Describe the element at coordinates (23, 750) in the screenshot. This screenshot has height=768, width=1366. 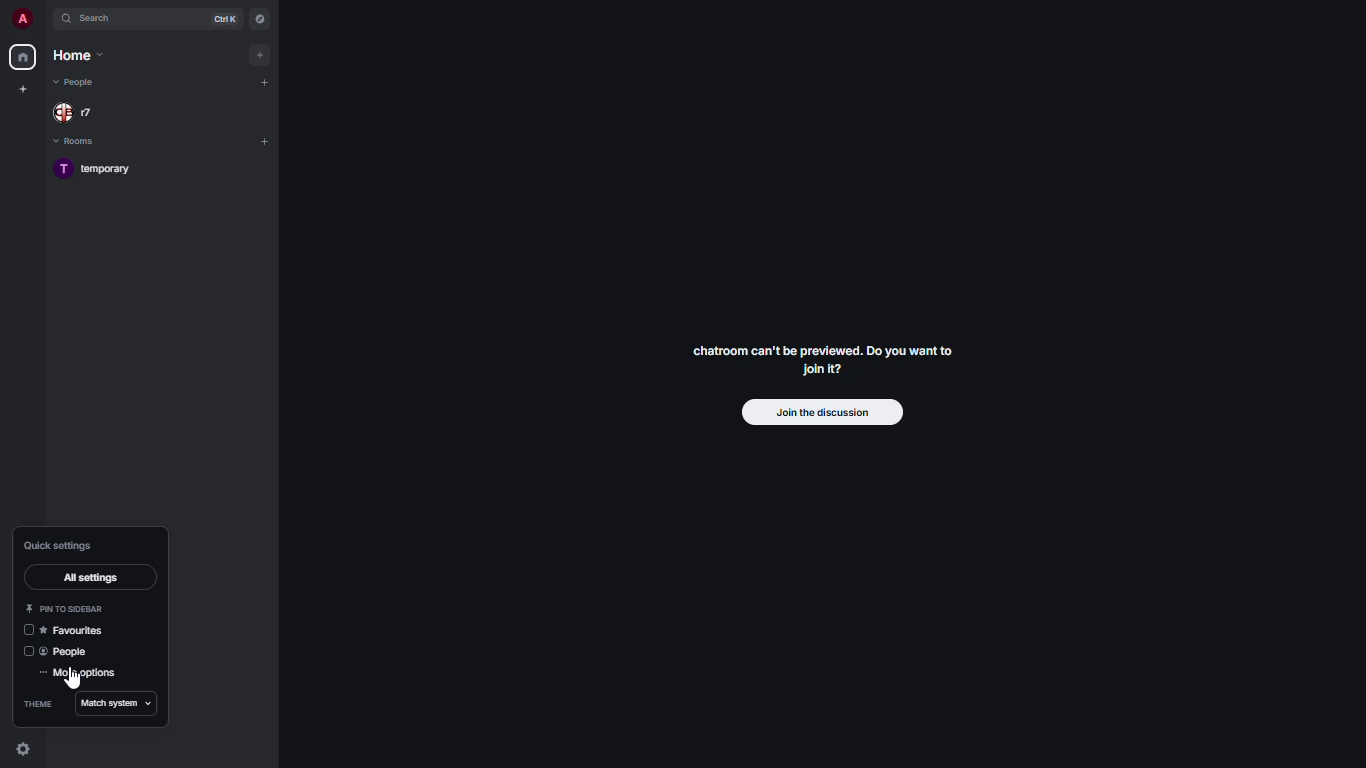
I see `quick settings` at that location.